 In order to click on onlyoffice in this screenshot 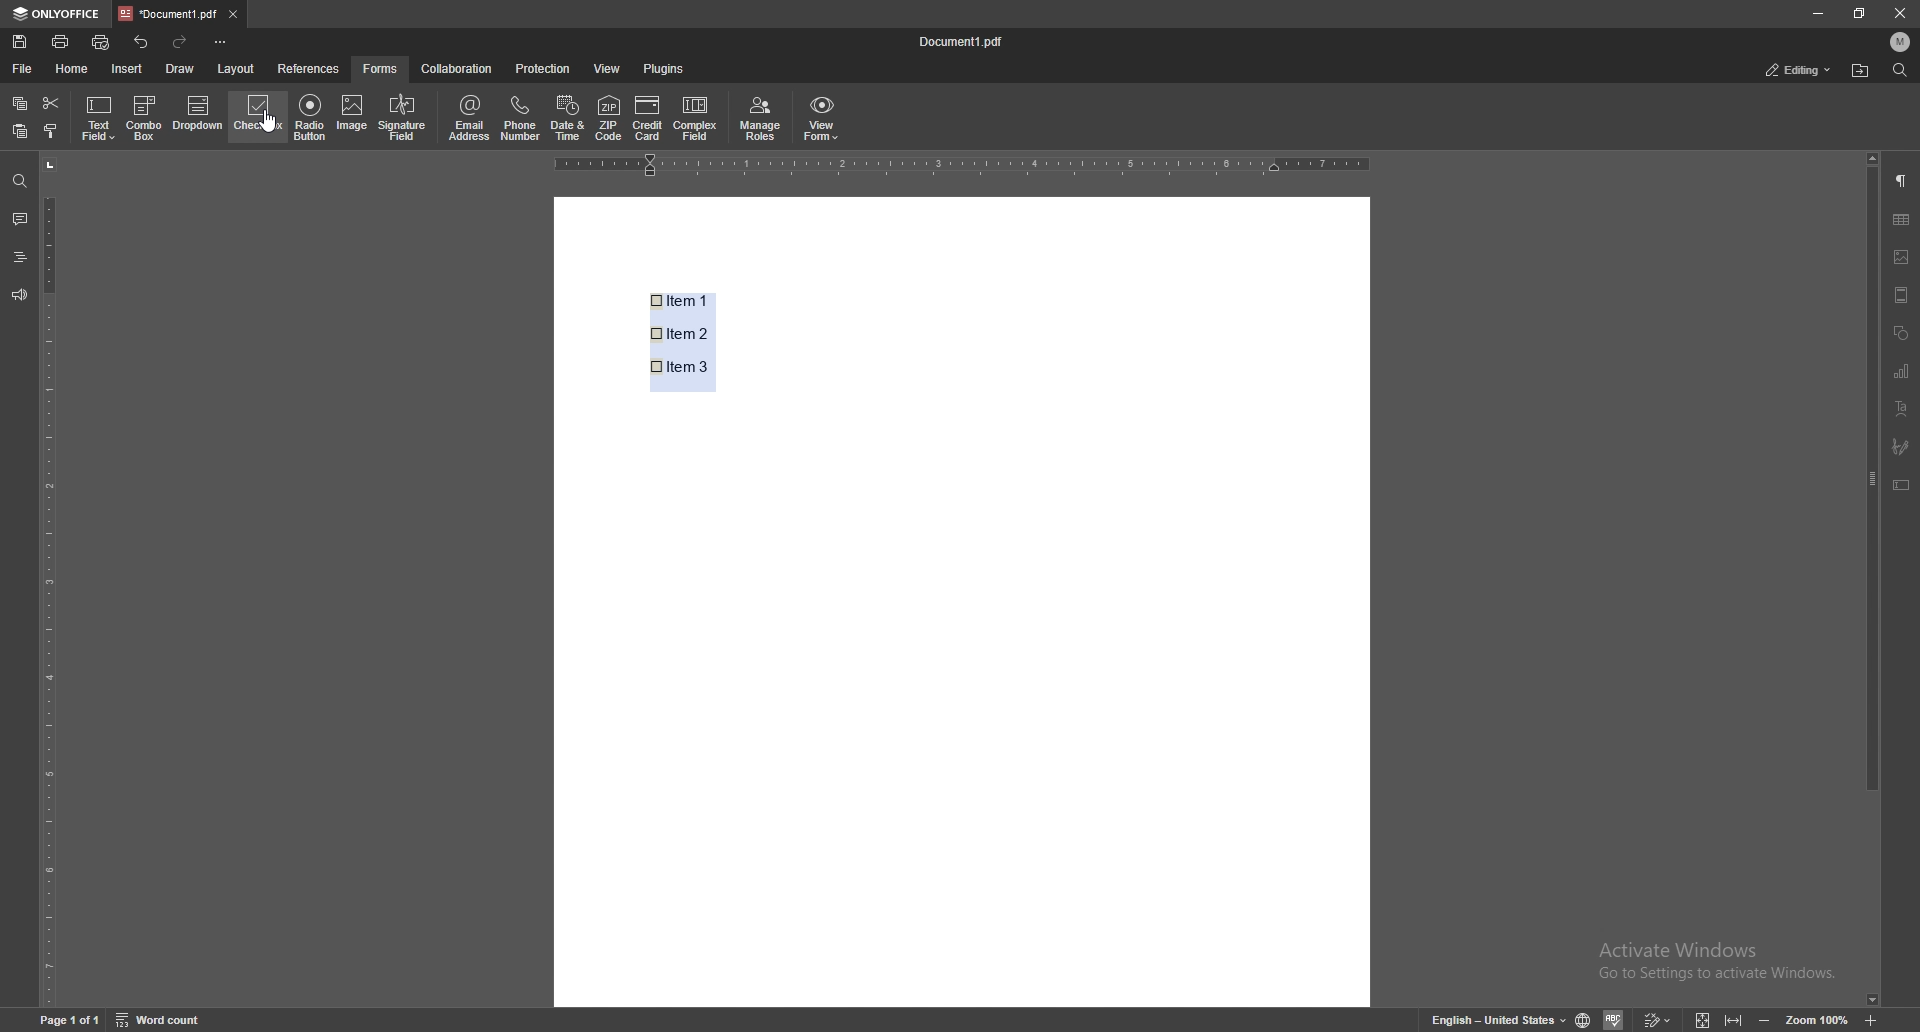, I will do `click(59, 13)`.